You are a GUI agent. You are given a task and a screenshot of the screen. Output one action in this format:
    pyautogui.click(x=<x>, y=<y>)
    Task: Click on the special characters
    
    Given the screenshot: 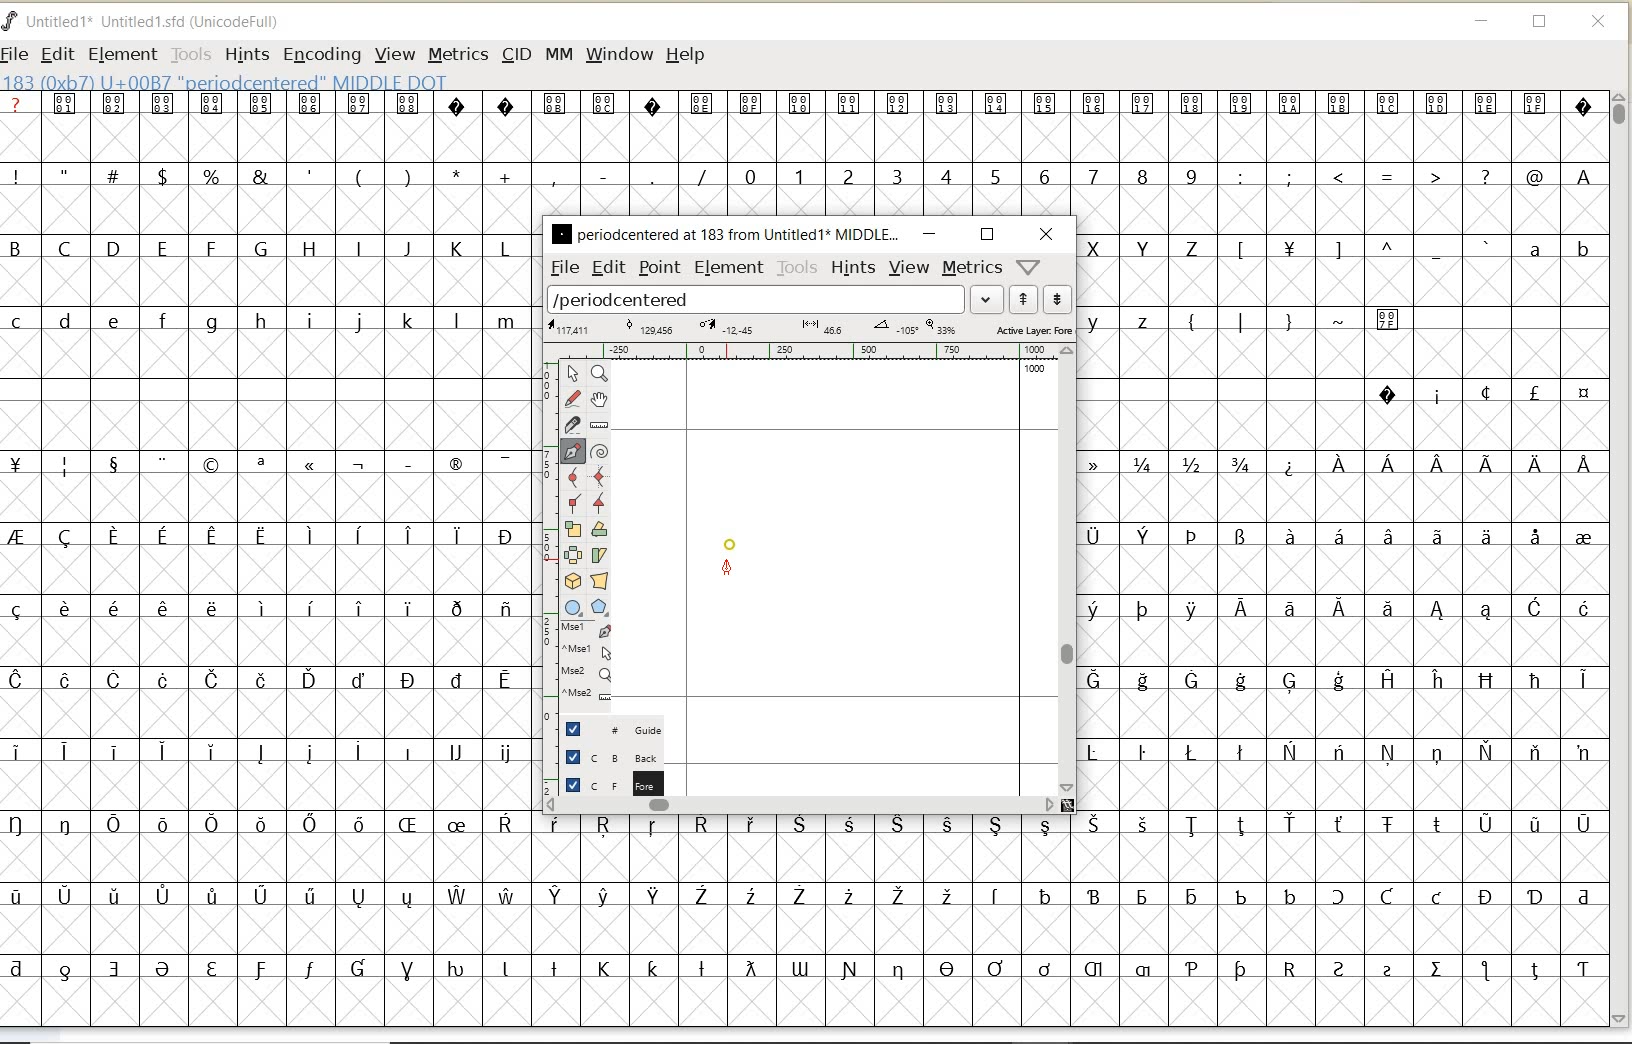 What is the action you would take?
    pyautogui.click(x=1419, y=177)
    